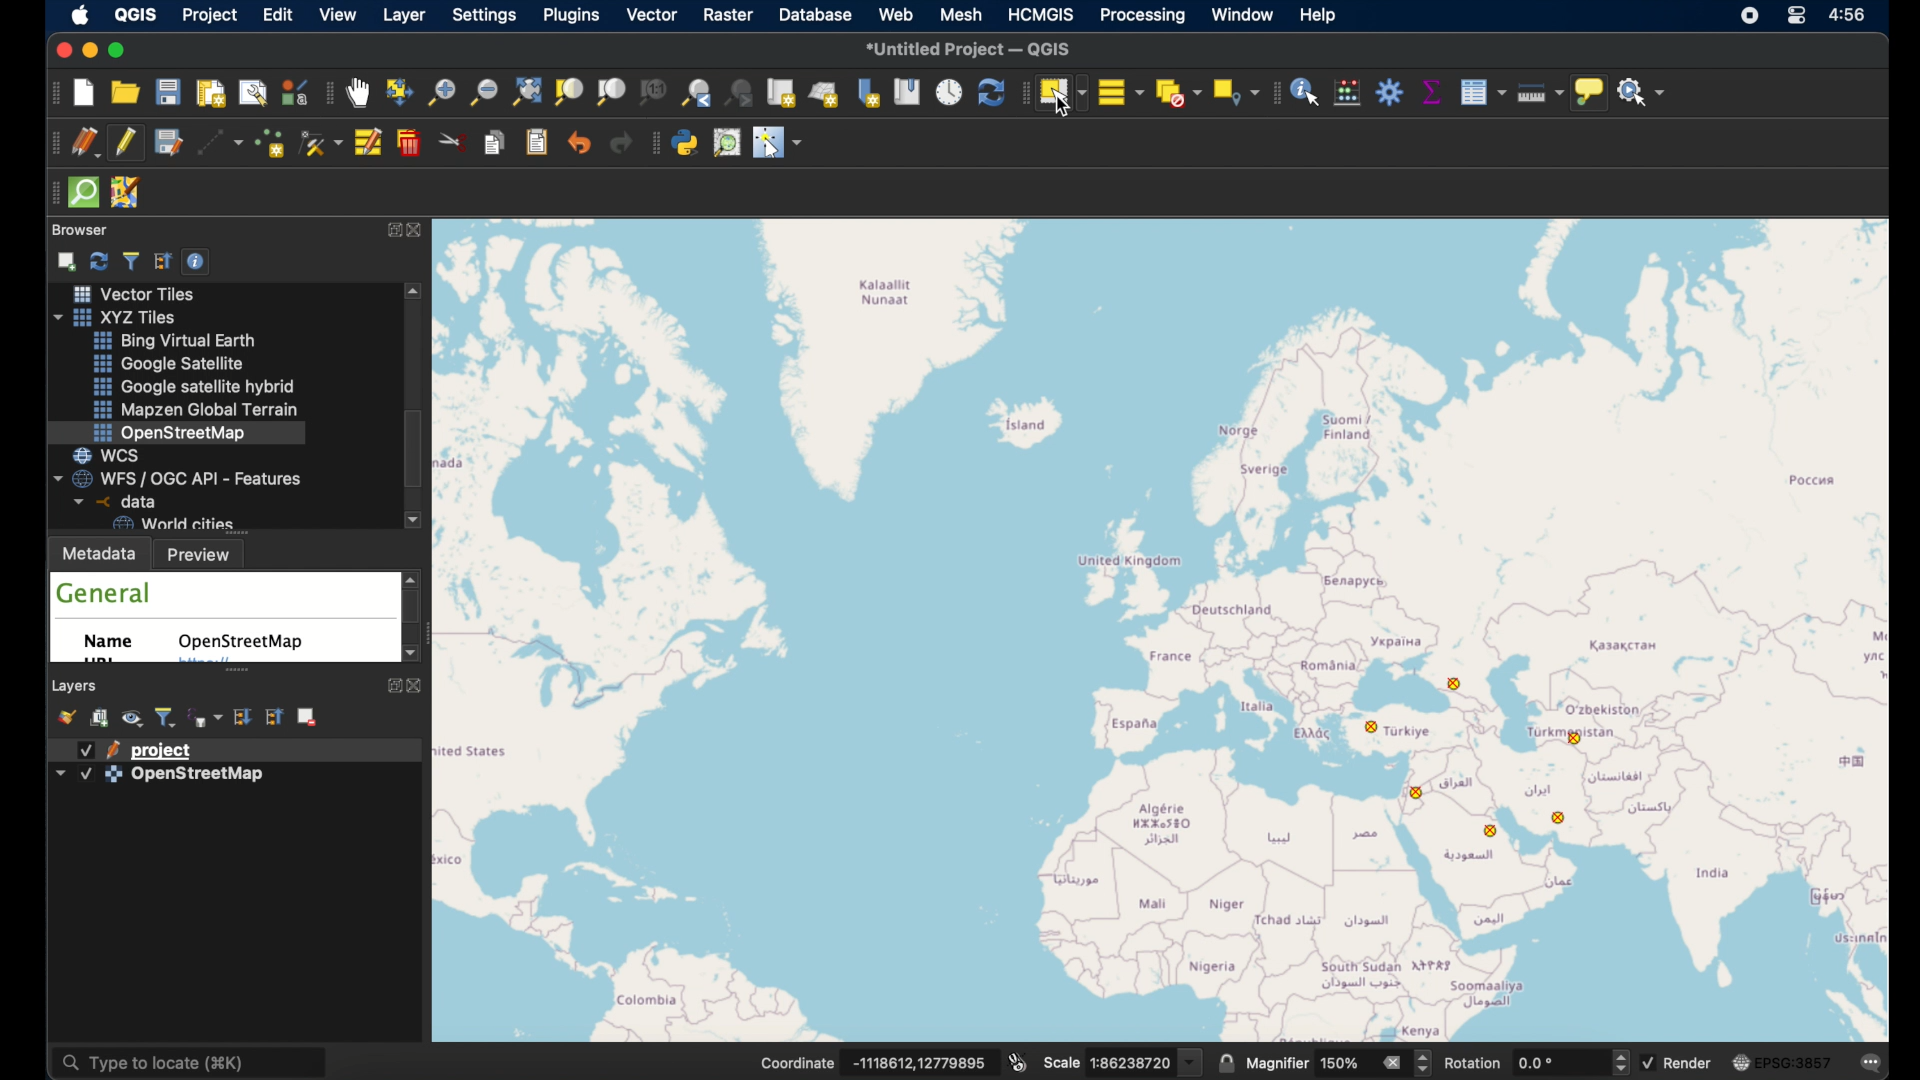 The height and width of the screenshot is (1080, 1920). Describe the element at coordinates (80, 230) in the screenshot. I see `browser` at that location.